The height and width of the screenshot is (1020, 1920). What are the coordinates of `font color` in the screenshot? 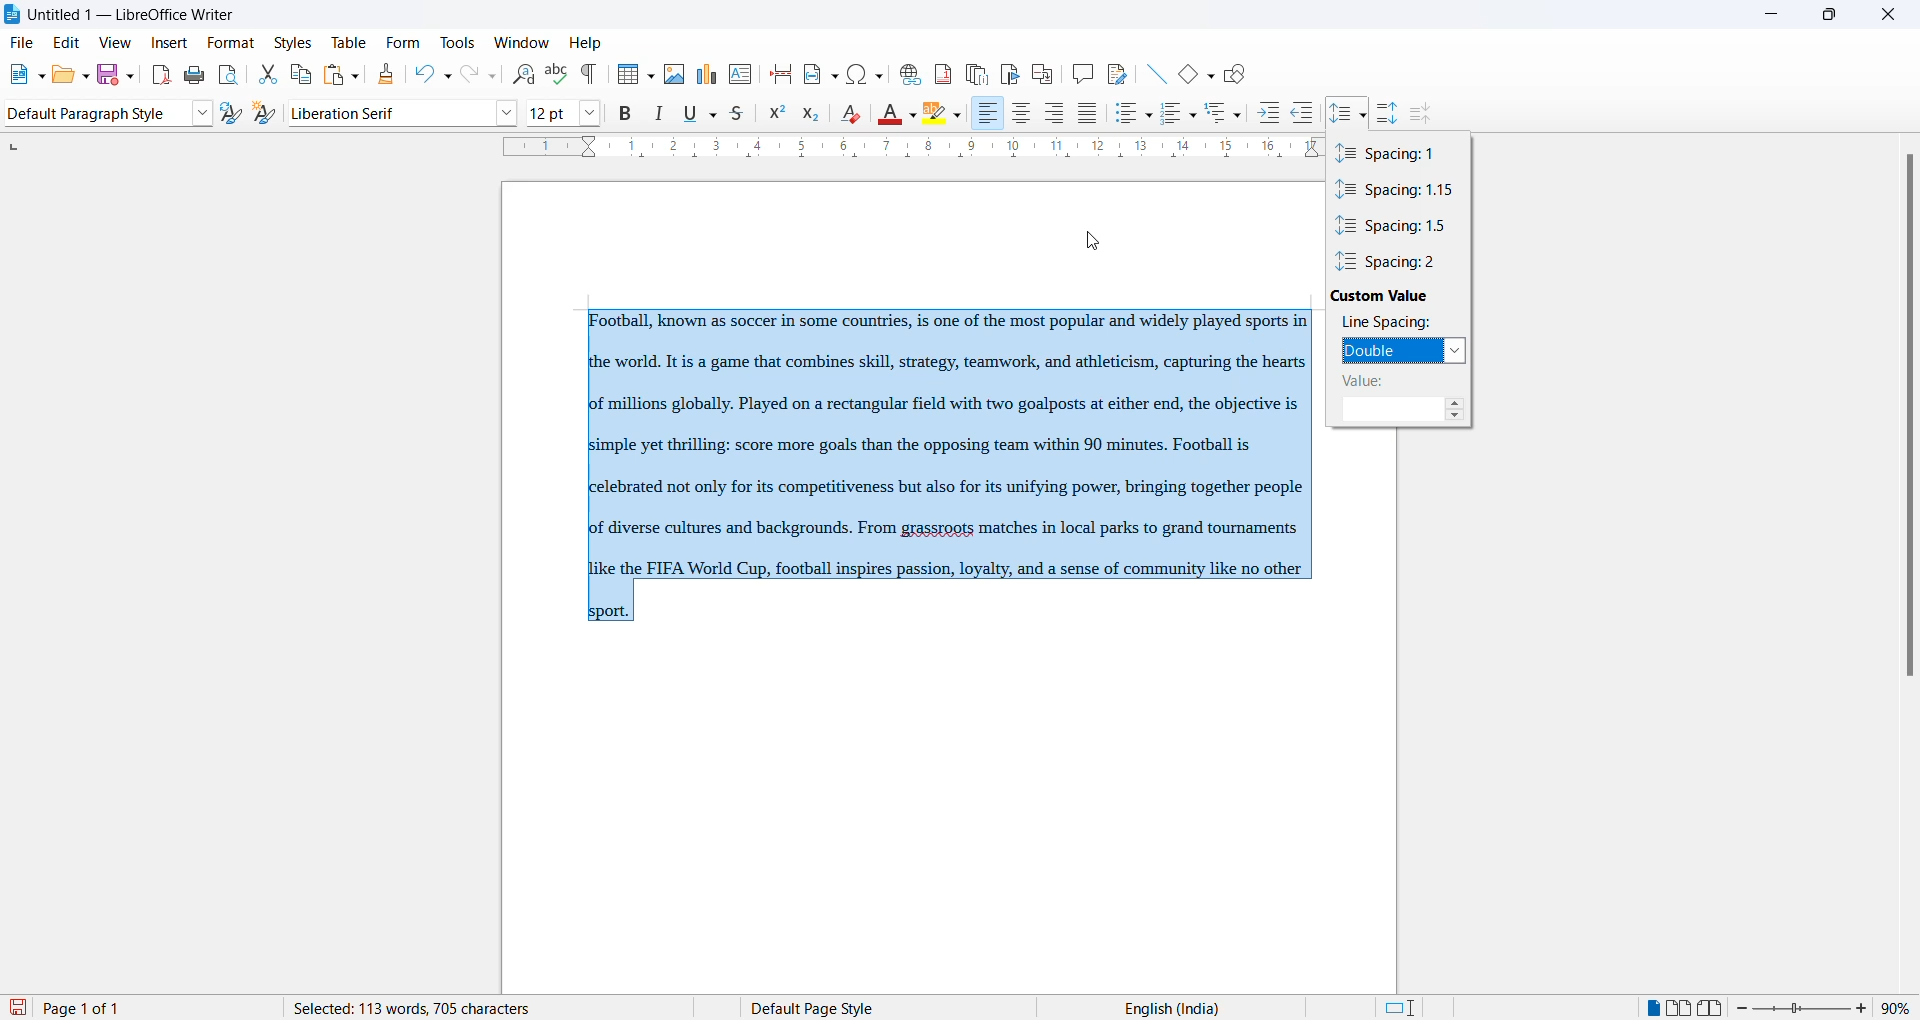 It's located at (890, 113).